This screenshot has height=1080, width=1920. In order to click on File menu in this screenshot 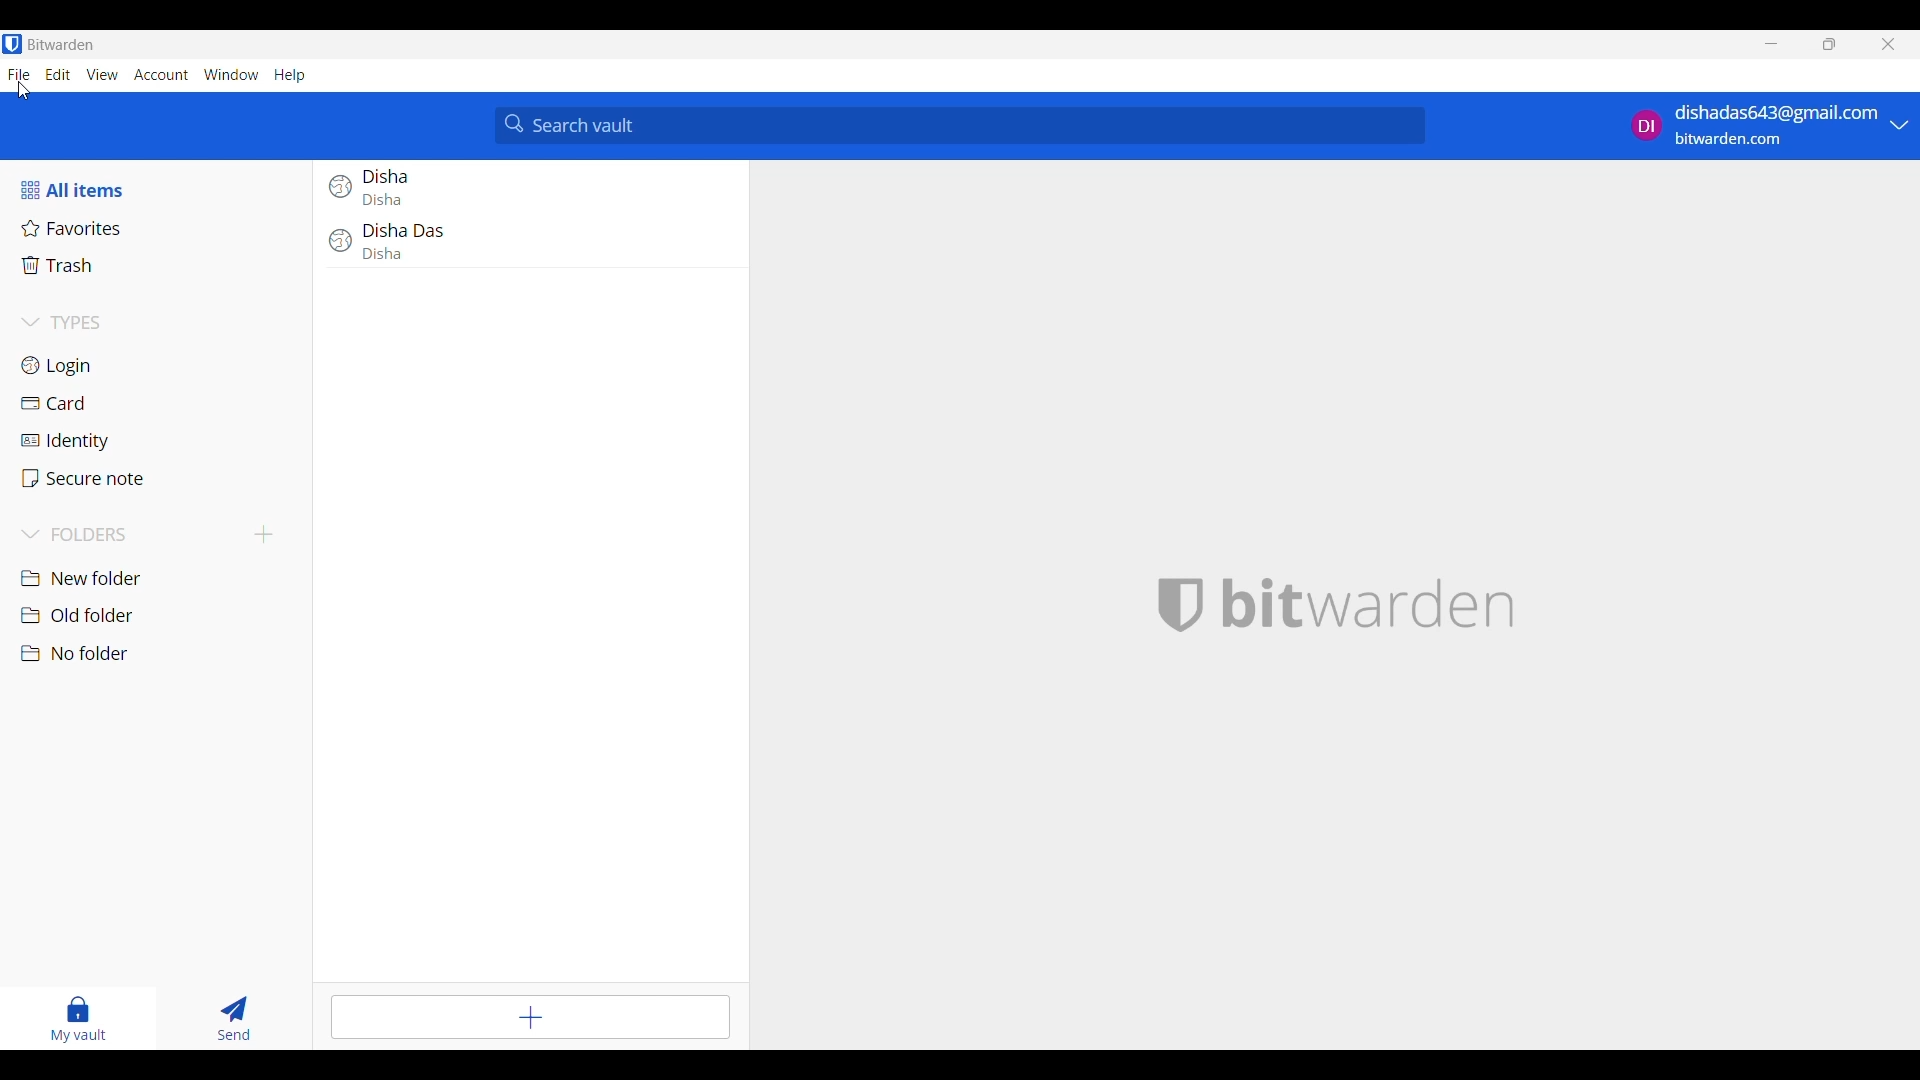, I will do `click(19, 74)`.